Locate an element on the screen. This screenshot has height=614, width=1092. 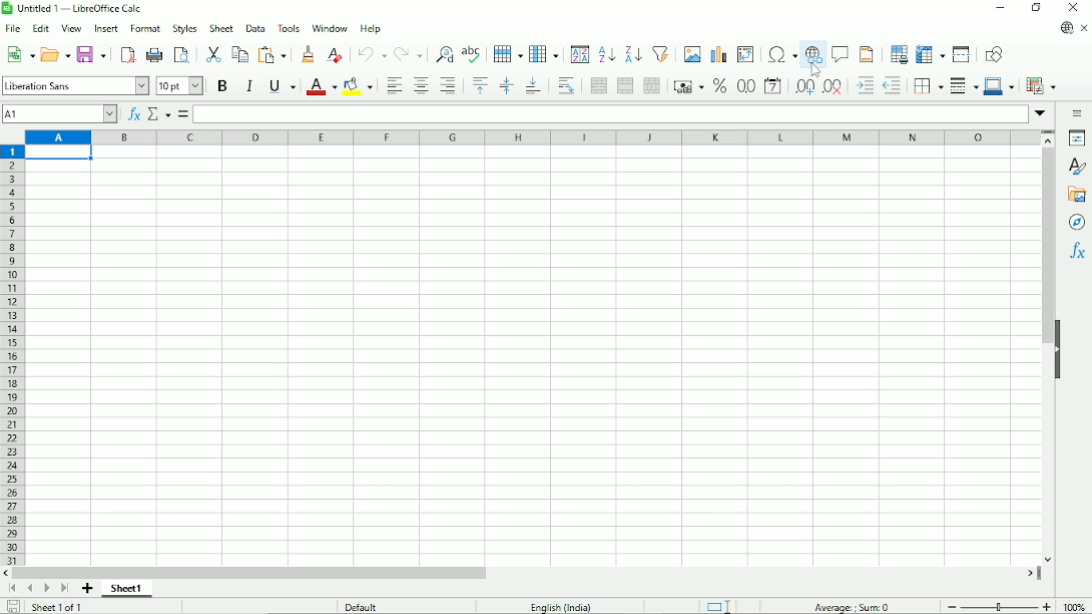
Borders is located at coordinates (928, 87).